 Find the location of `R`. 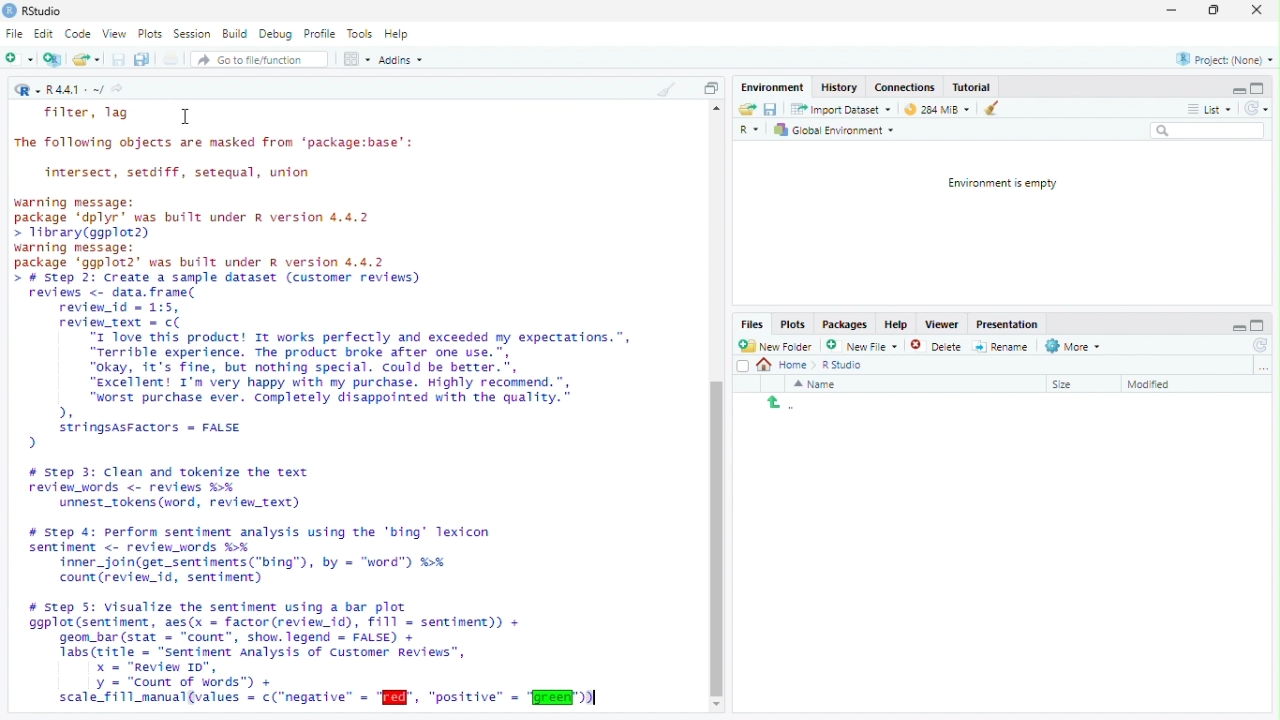

R is located at coordinates (27, 89).